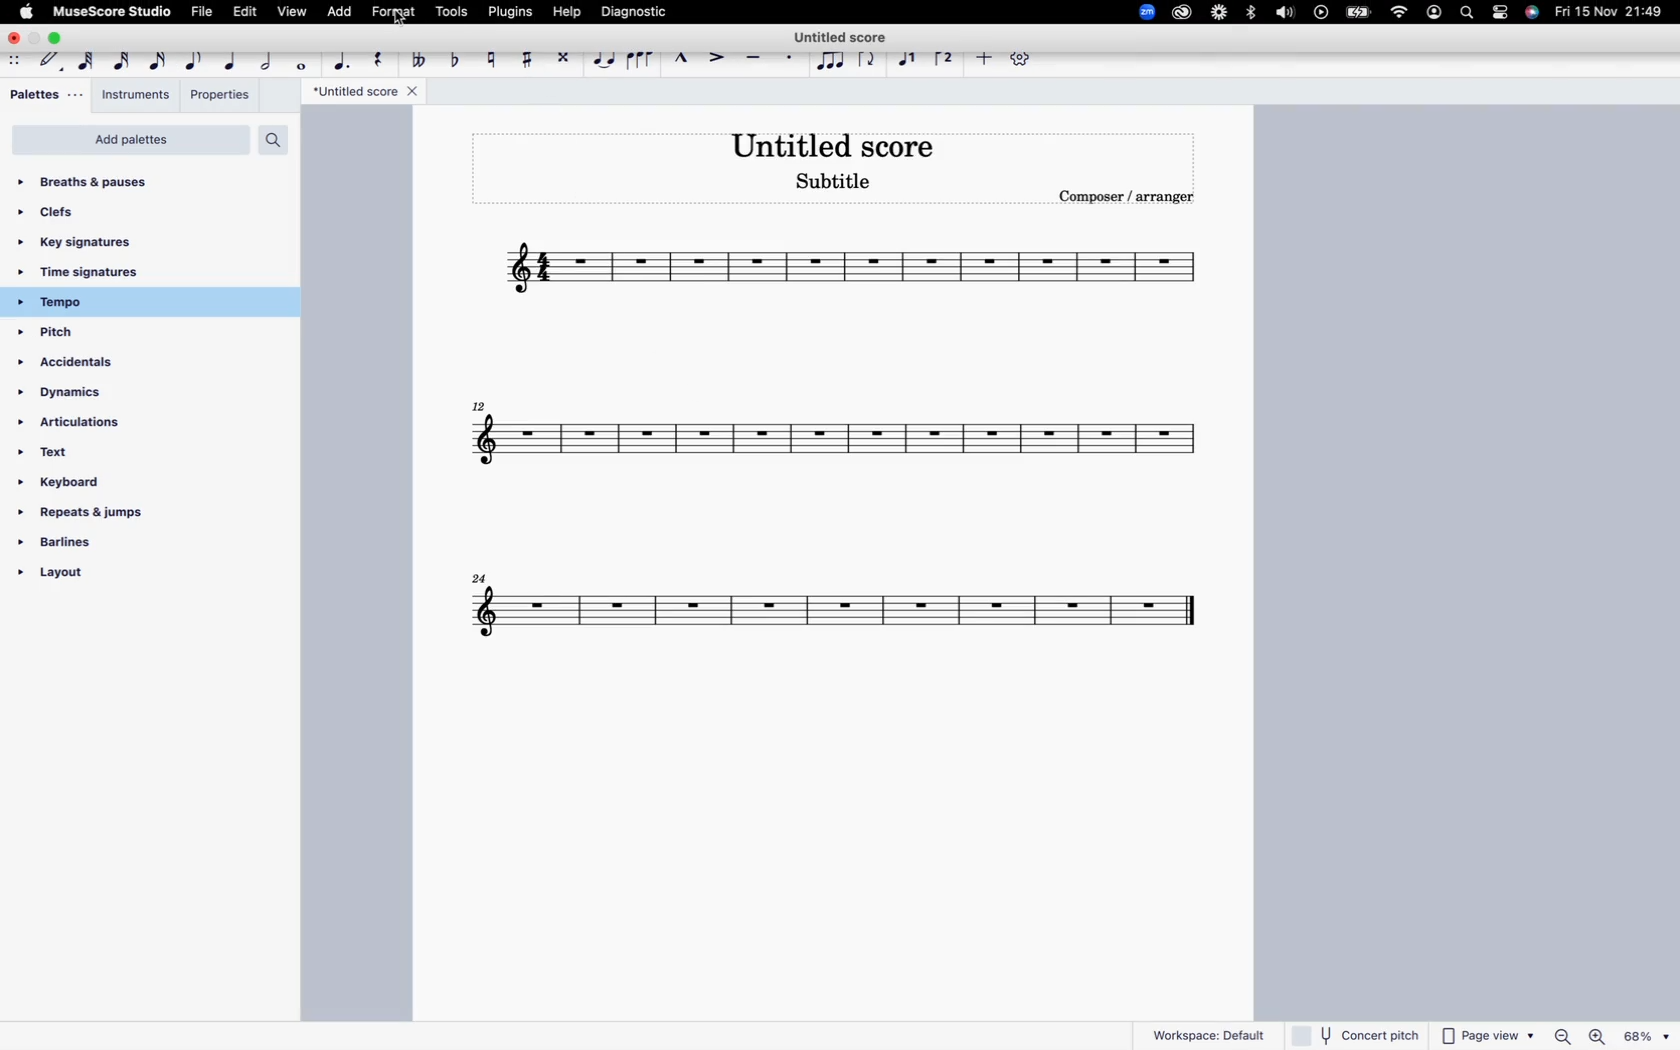 The width and height of the screenshot is (1680, 1050). What do you see at coordinates (203, 14) in the screenshot?
I see `file` at bounding box center [203, 14].